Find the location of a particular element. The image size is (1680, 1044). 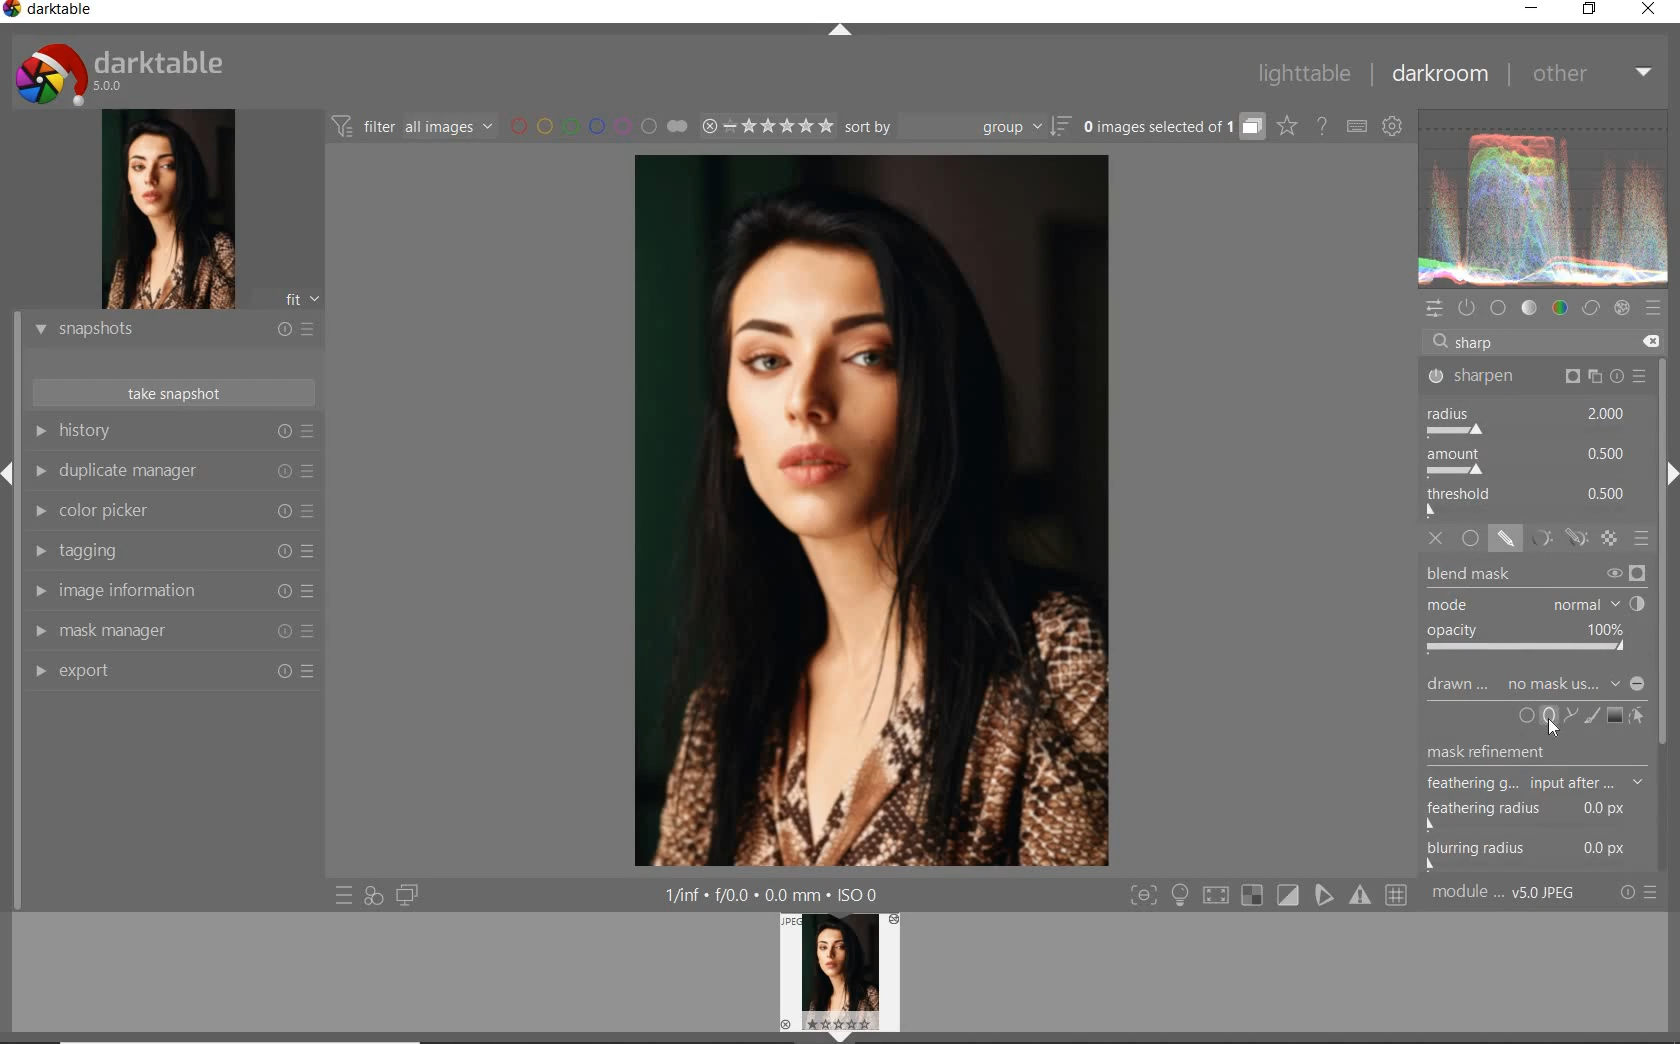

enable online help is located at coordinates (1322, 128).